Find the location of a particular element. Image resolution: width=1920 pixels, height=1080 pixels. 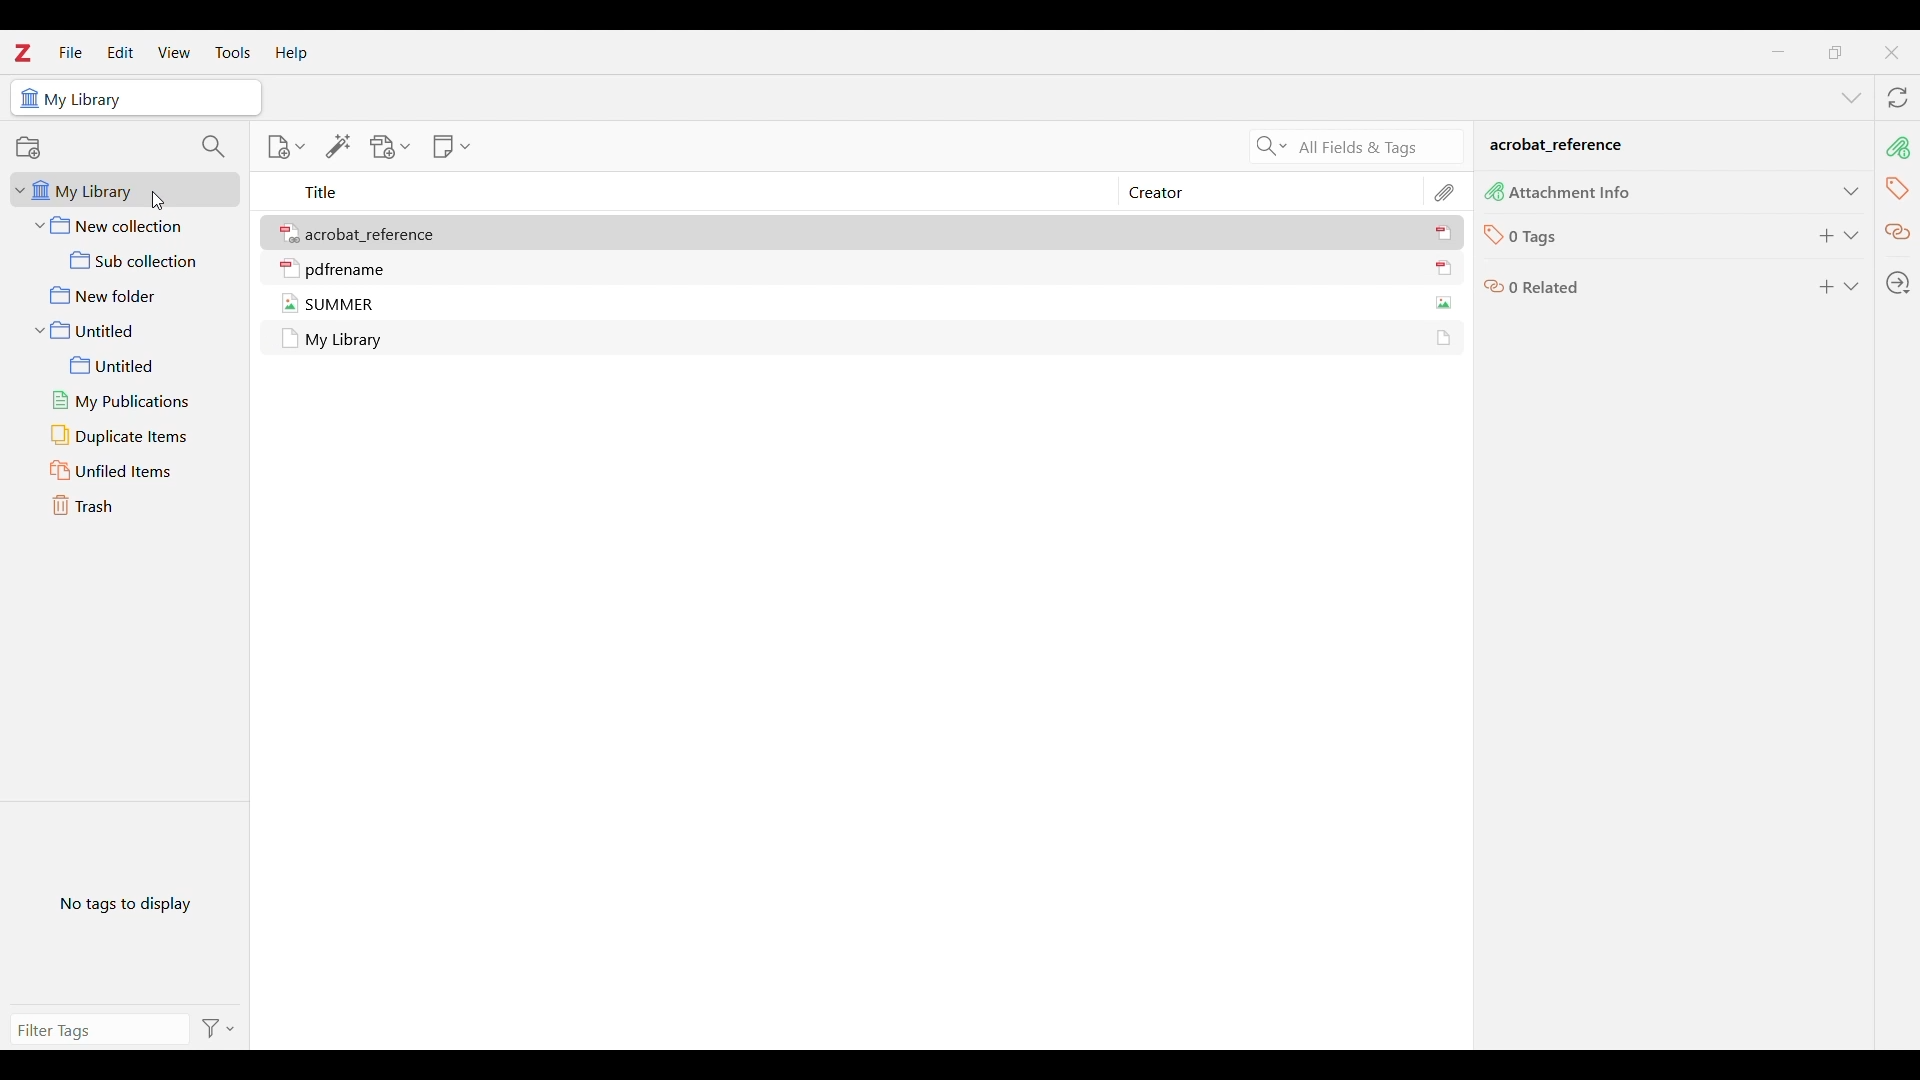

Attachment Info is located at coordinates (1572, 194).